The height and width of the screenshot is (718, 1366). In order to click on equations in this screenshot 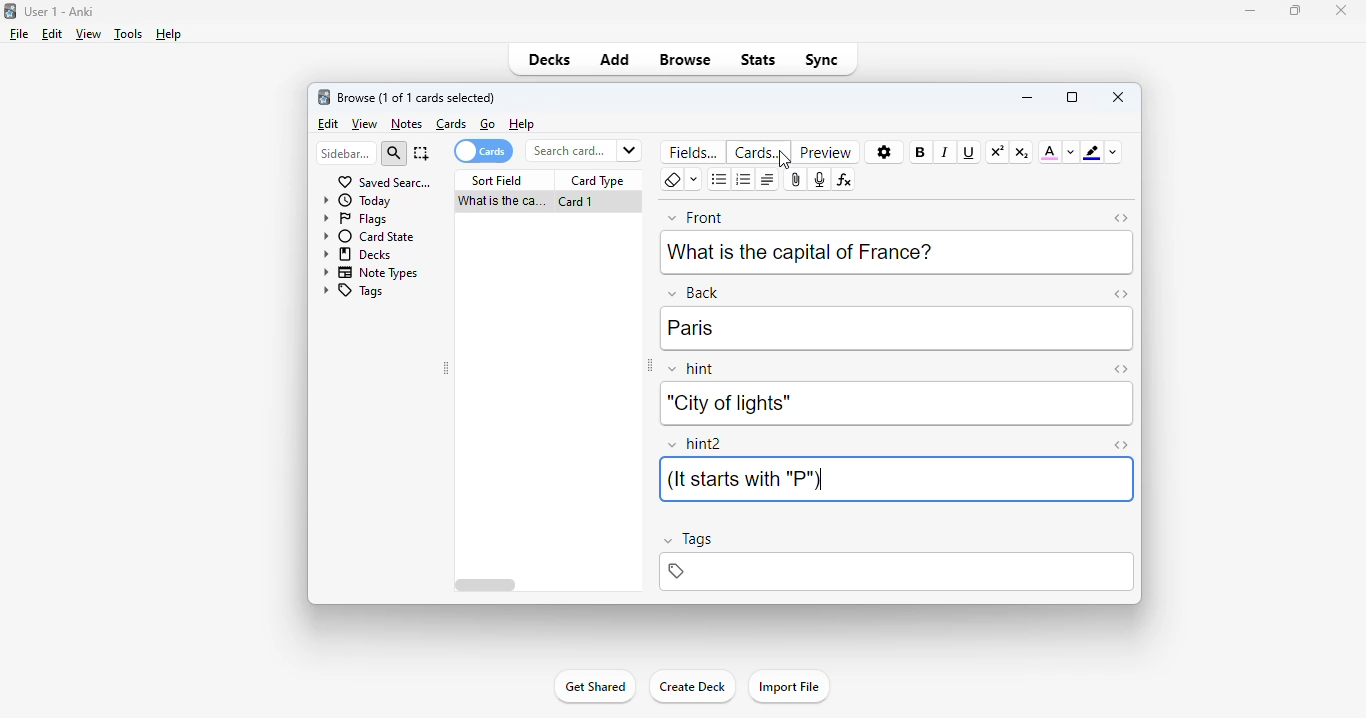, I will do `click(843, 180)`.